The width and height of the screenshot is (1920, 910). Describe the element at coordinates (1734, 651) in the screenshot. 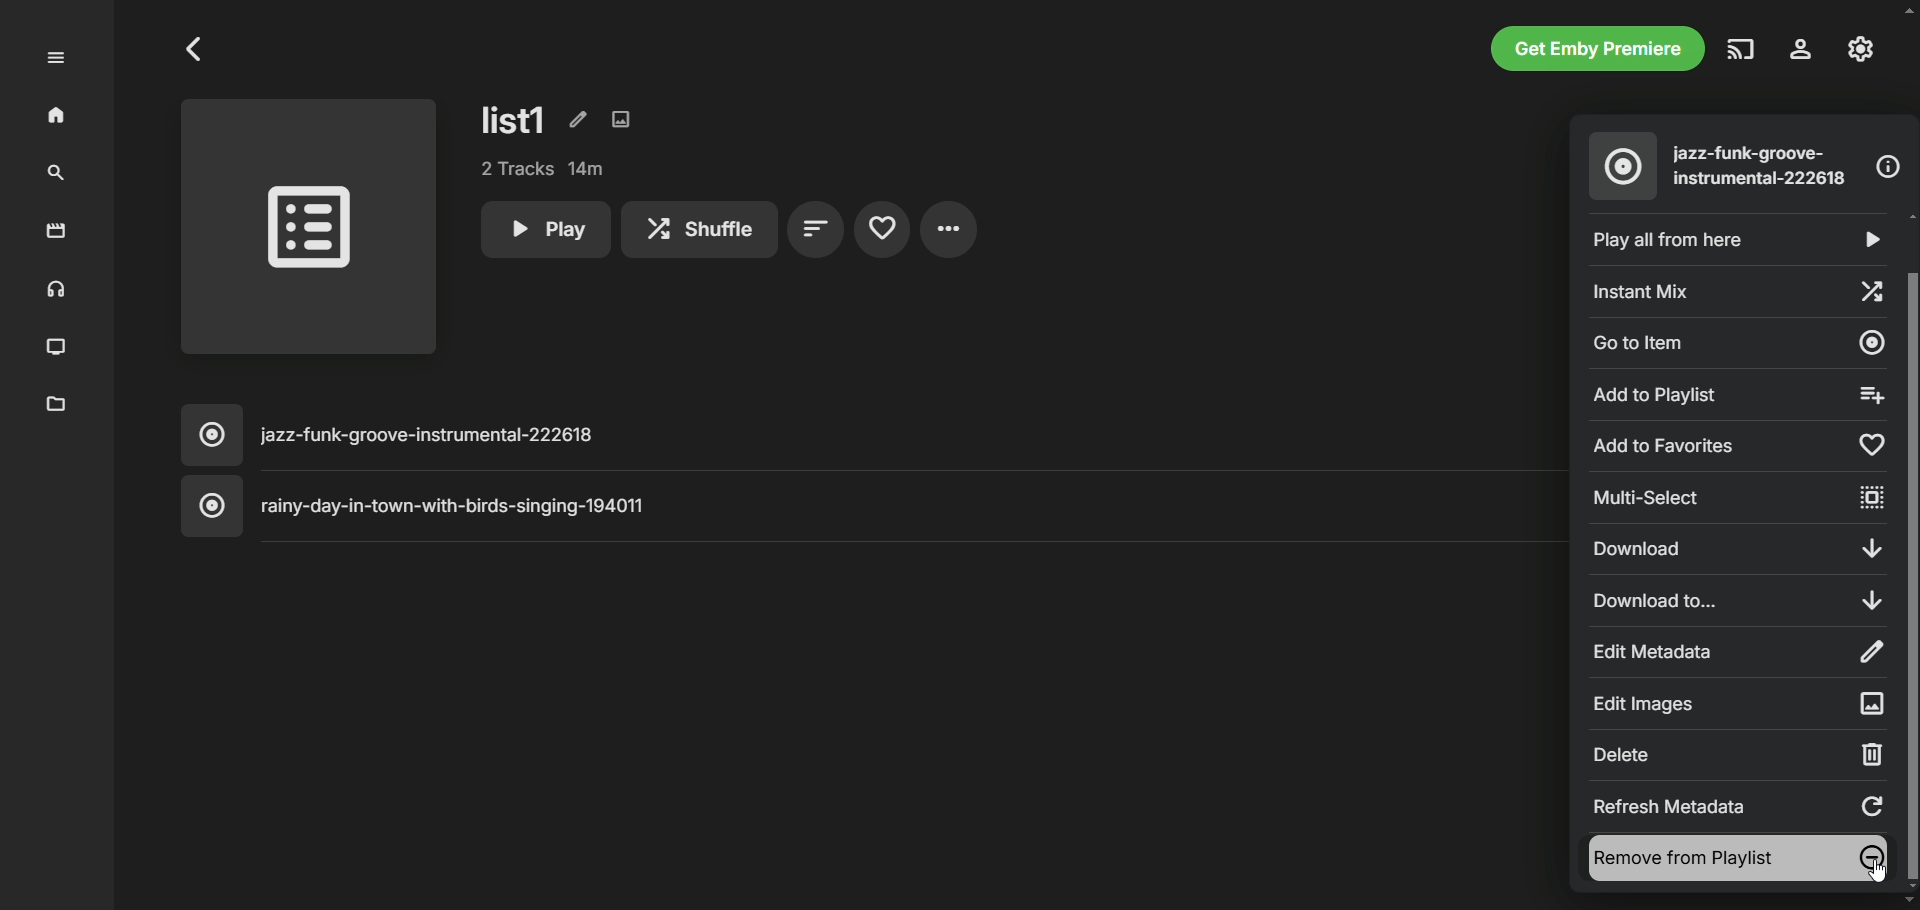

I see `edit metadata` at that location.